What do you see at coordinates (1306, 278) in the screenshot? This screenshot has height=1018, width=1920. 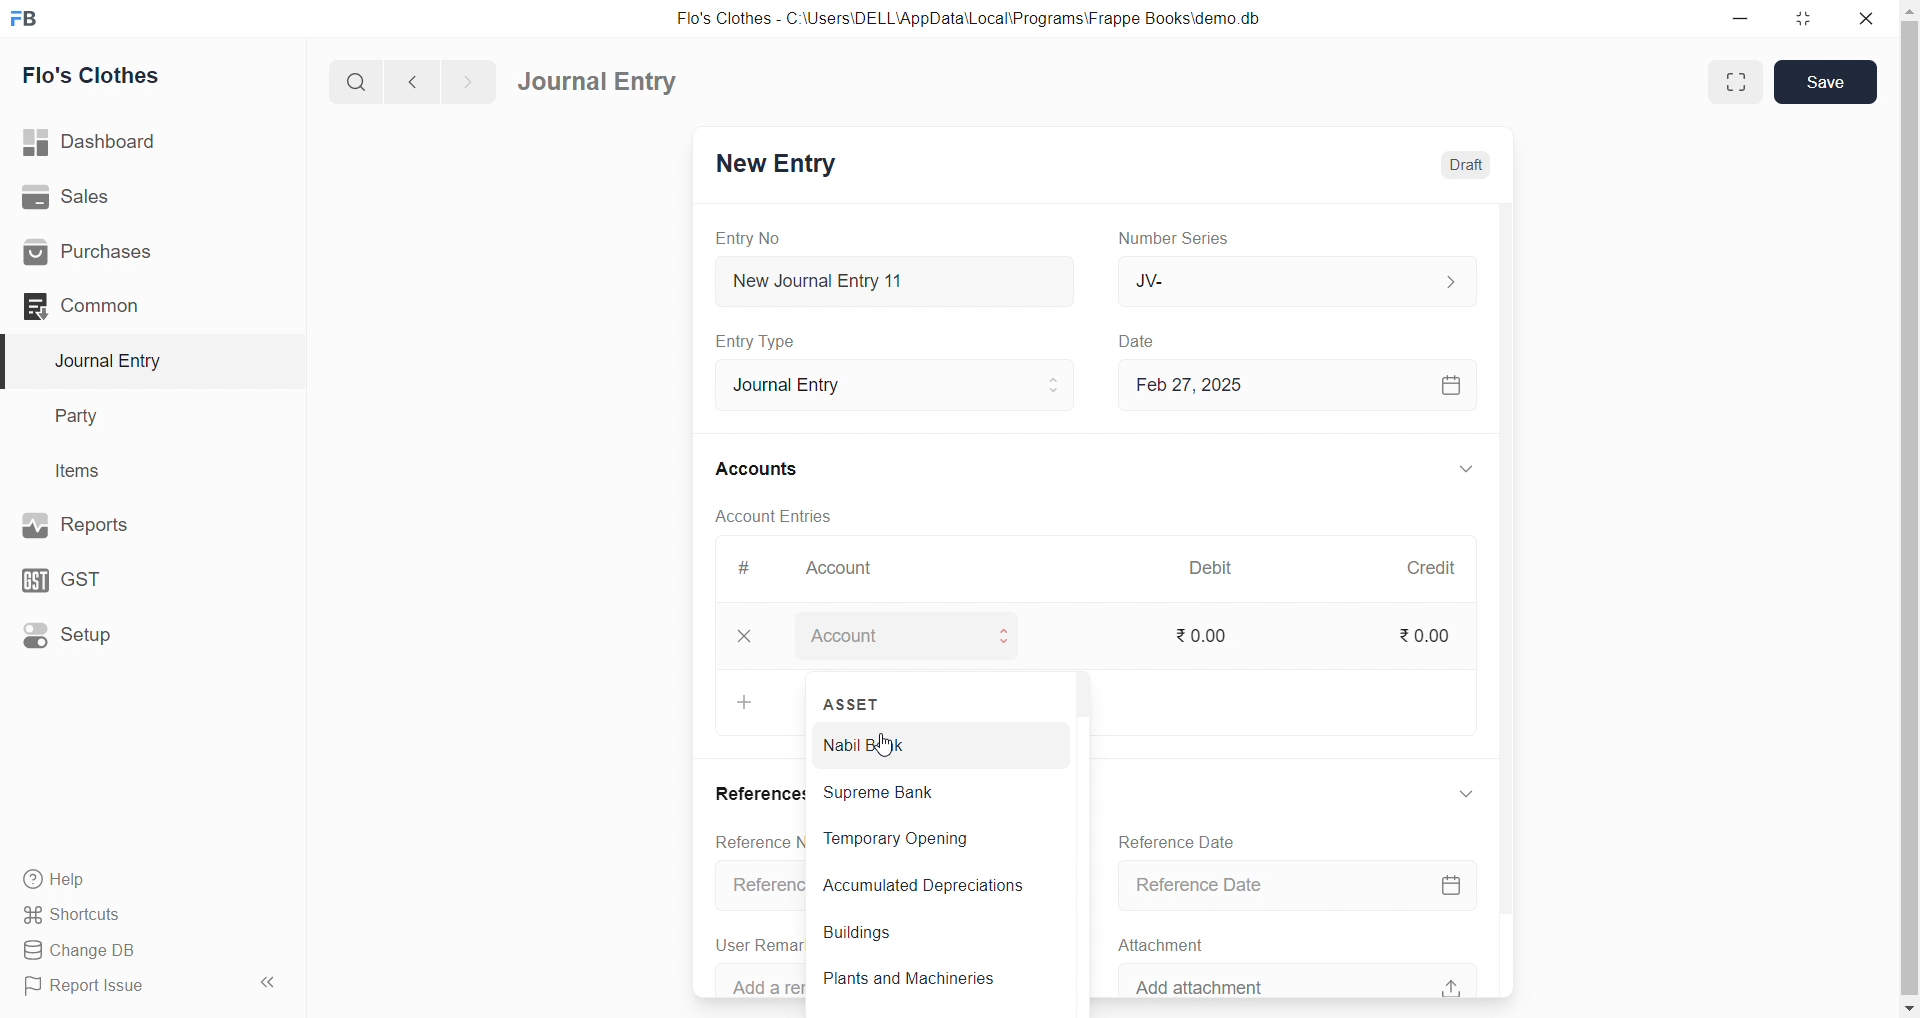 I see `JV-` at bounding box center [1306, 278].